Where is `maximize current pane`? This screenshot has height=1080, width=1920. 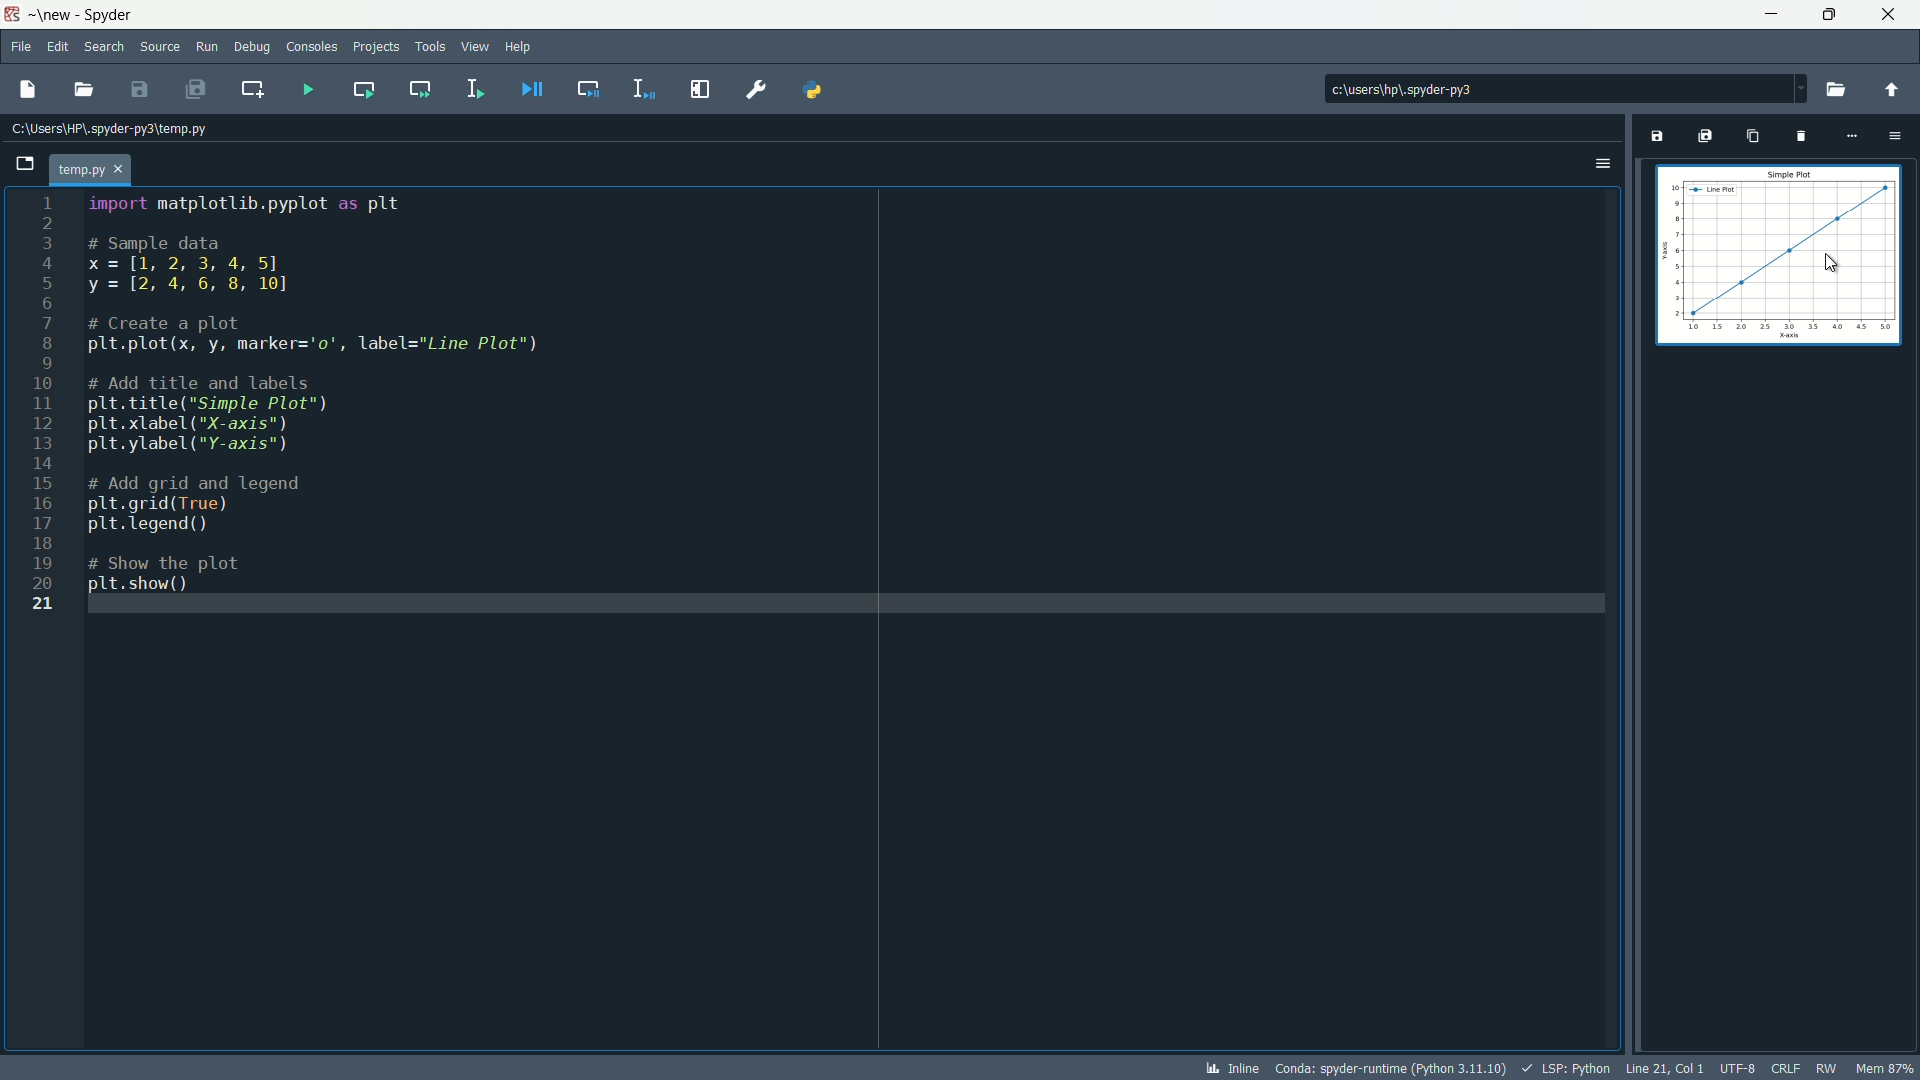
maximize current pane is located at coordinates (699, 89).